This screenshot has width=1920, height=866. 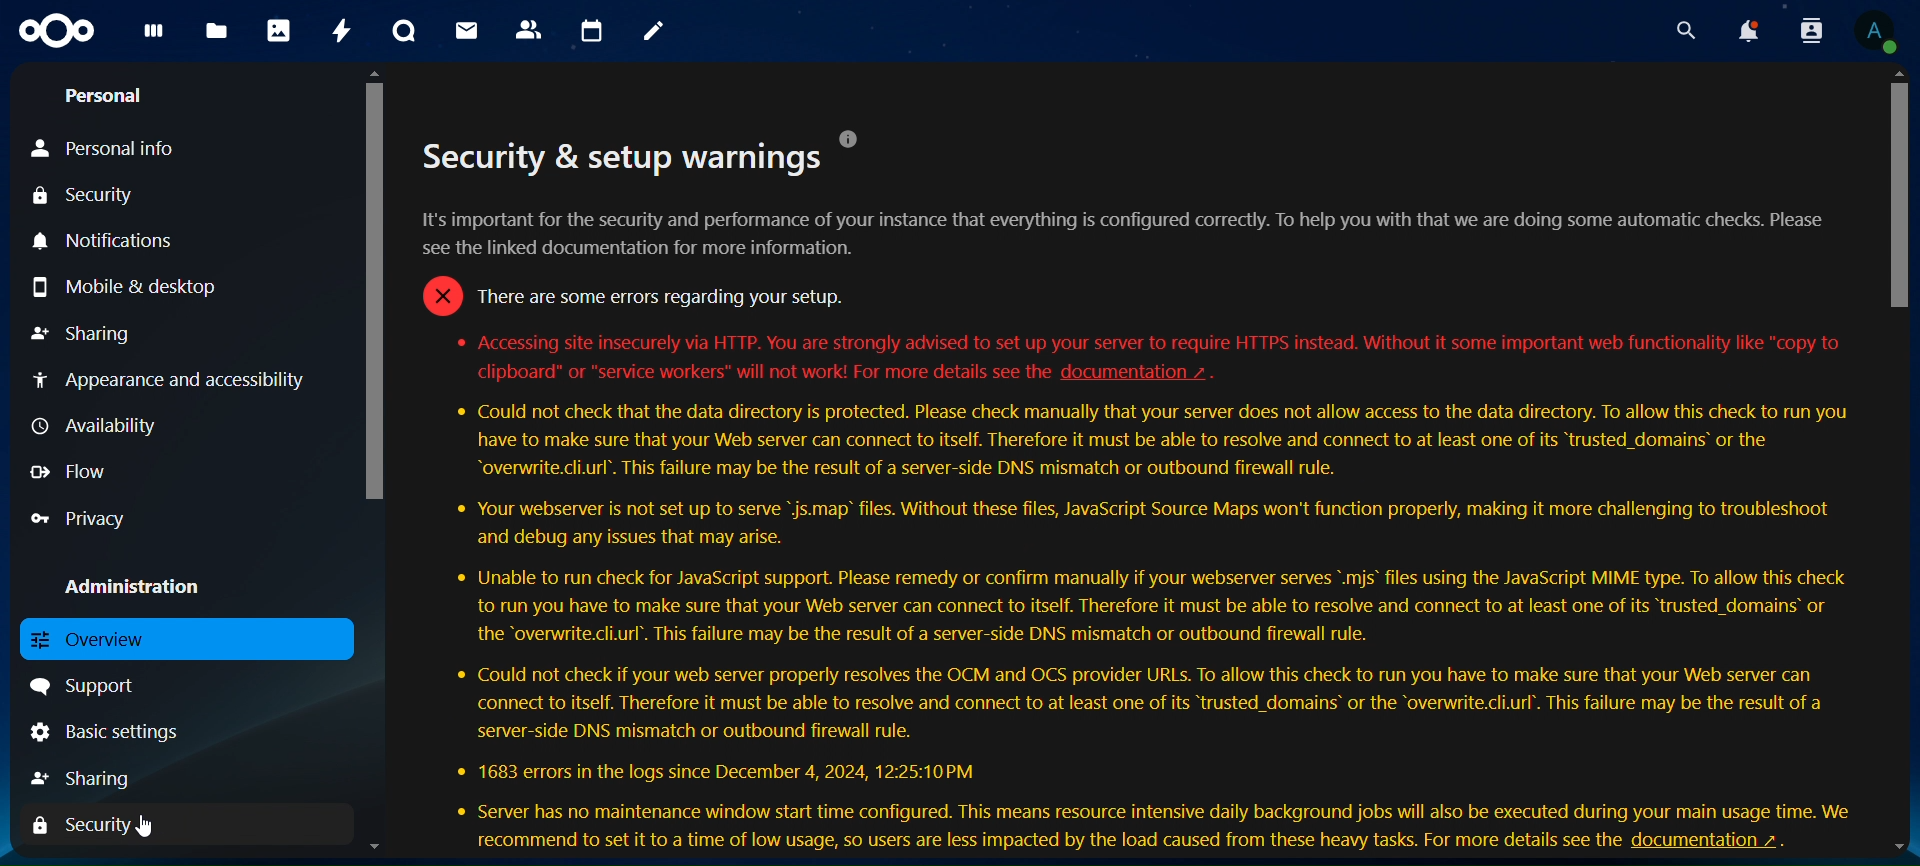 What do you see at coordinates (91, 424) in the screenshot?
I see `availability` at bounding box center [91, 424].